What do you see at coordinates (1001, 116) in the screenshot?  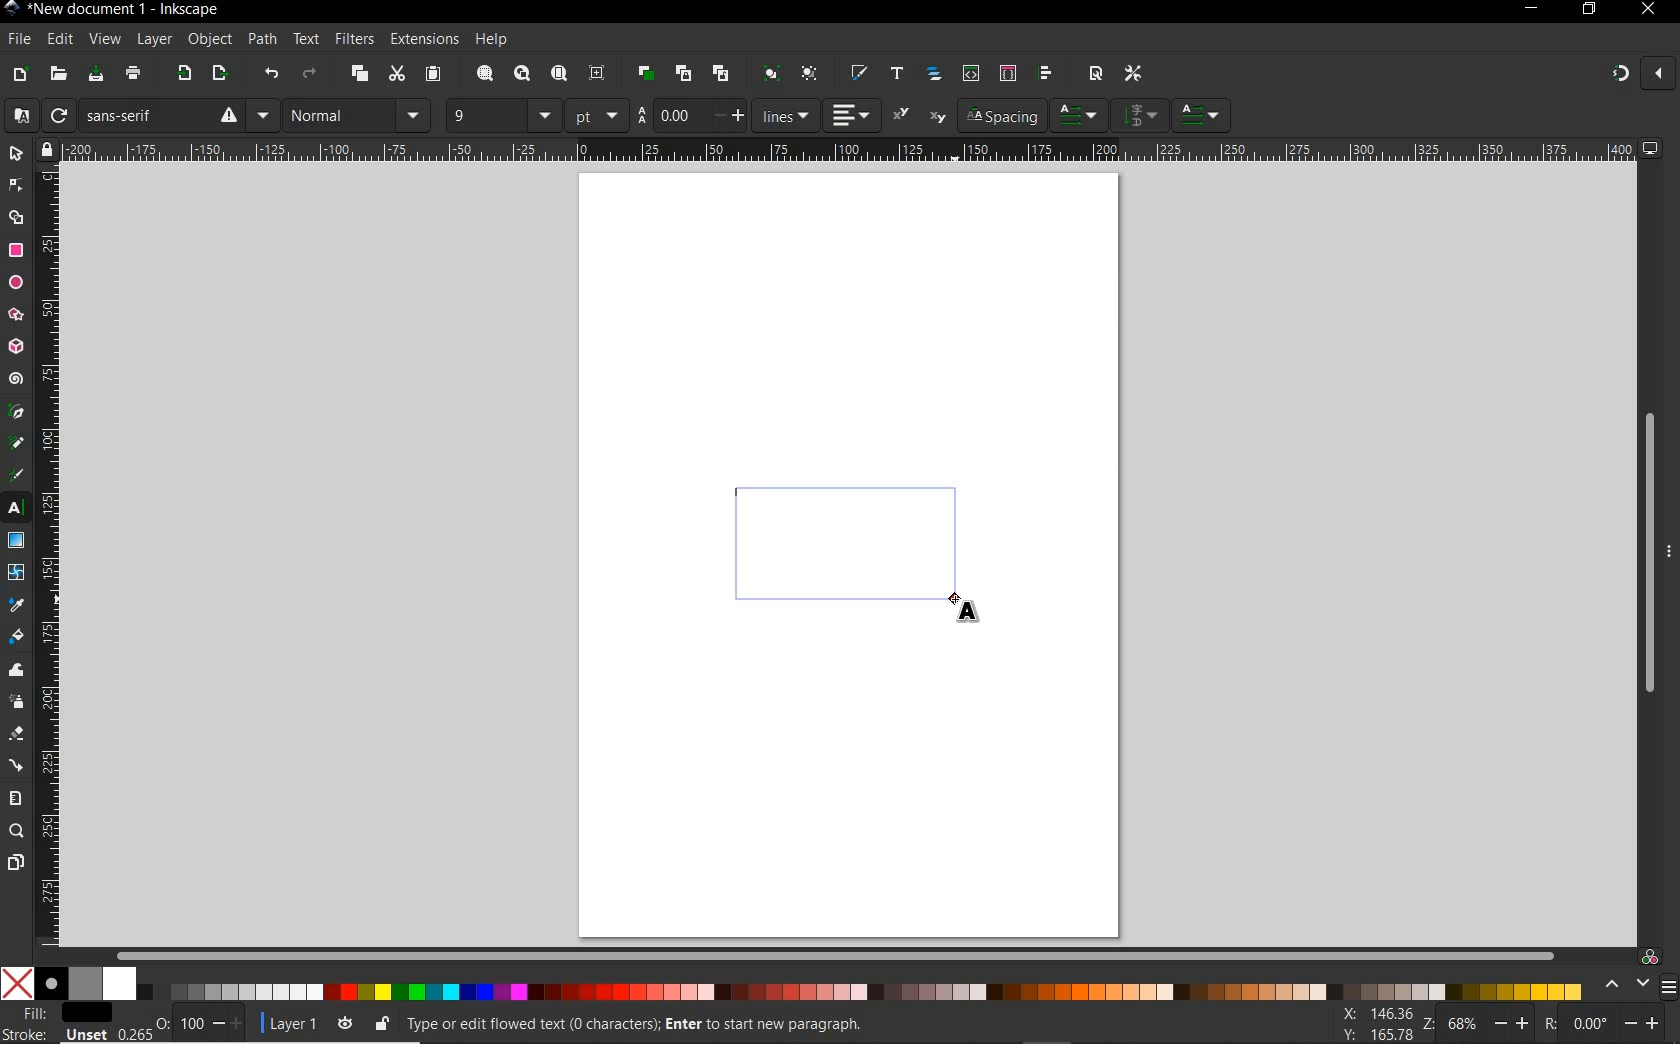 I see `Spacing` at bounding box center [1001, 116].